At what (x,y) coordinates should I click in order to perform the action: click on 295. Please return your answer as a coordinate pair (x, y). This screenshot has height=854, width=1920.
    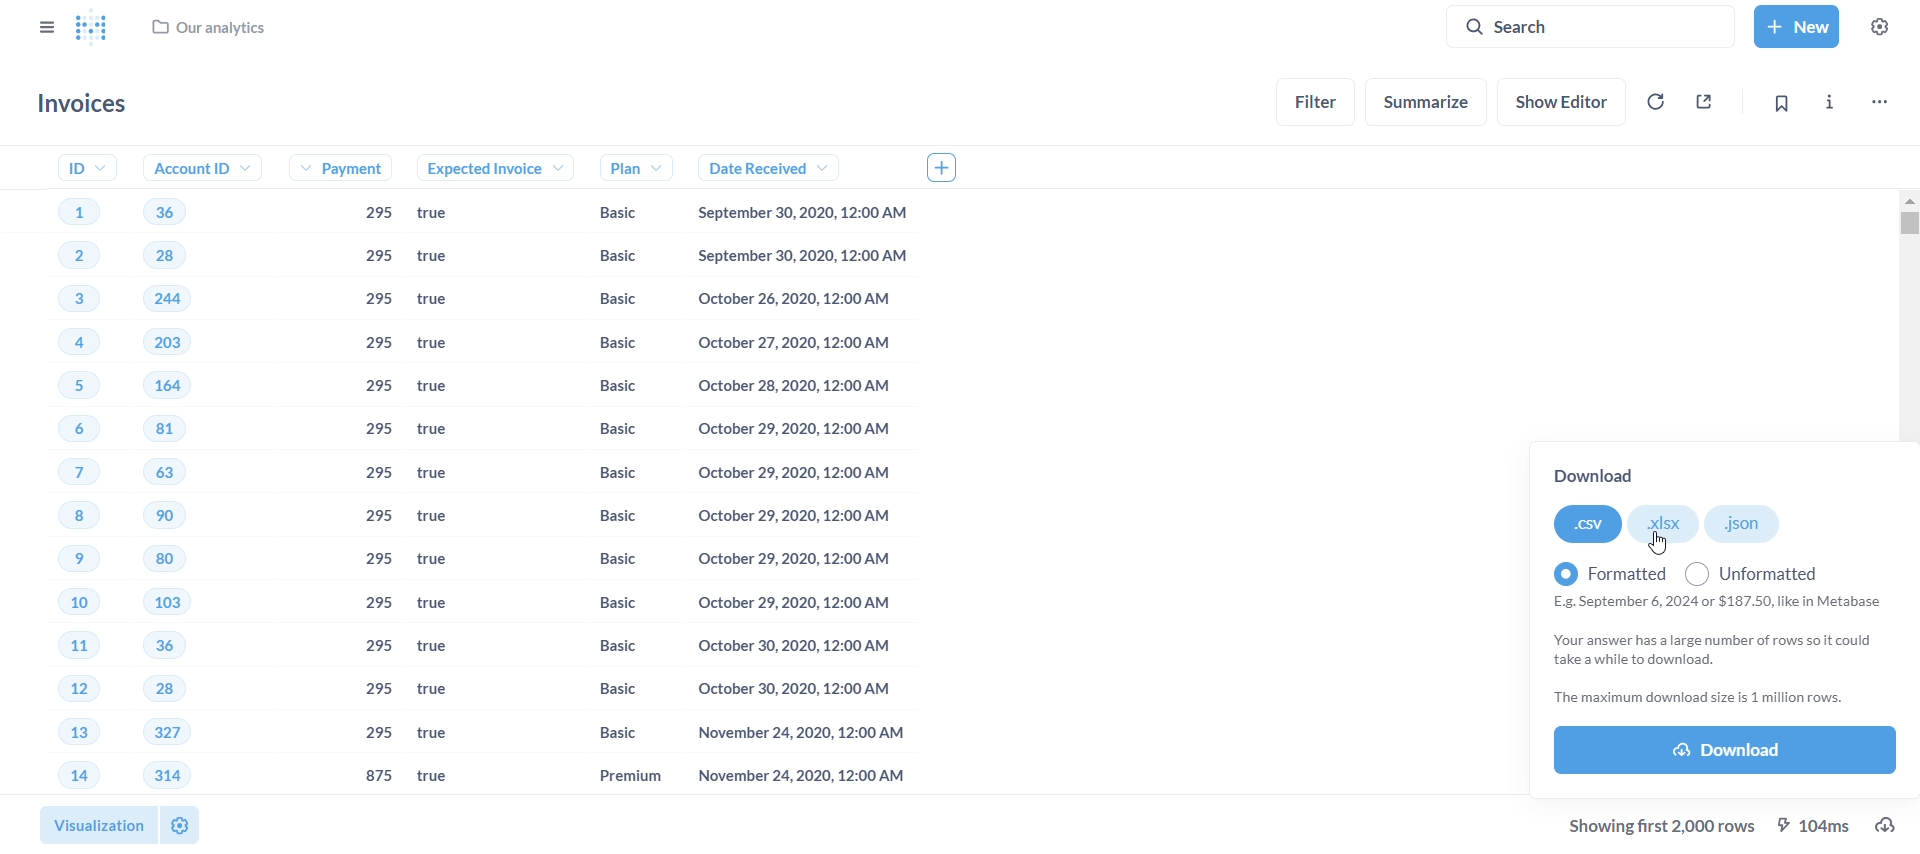
    Looking at the image, I should click on (376, 388).